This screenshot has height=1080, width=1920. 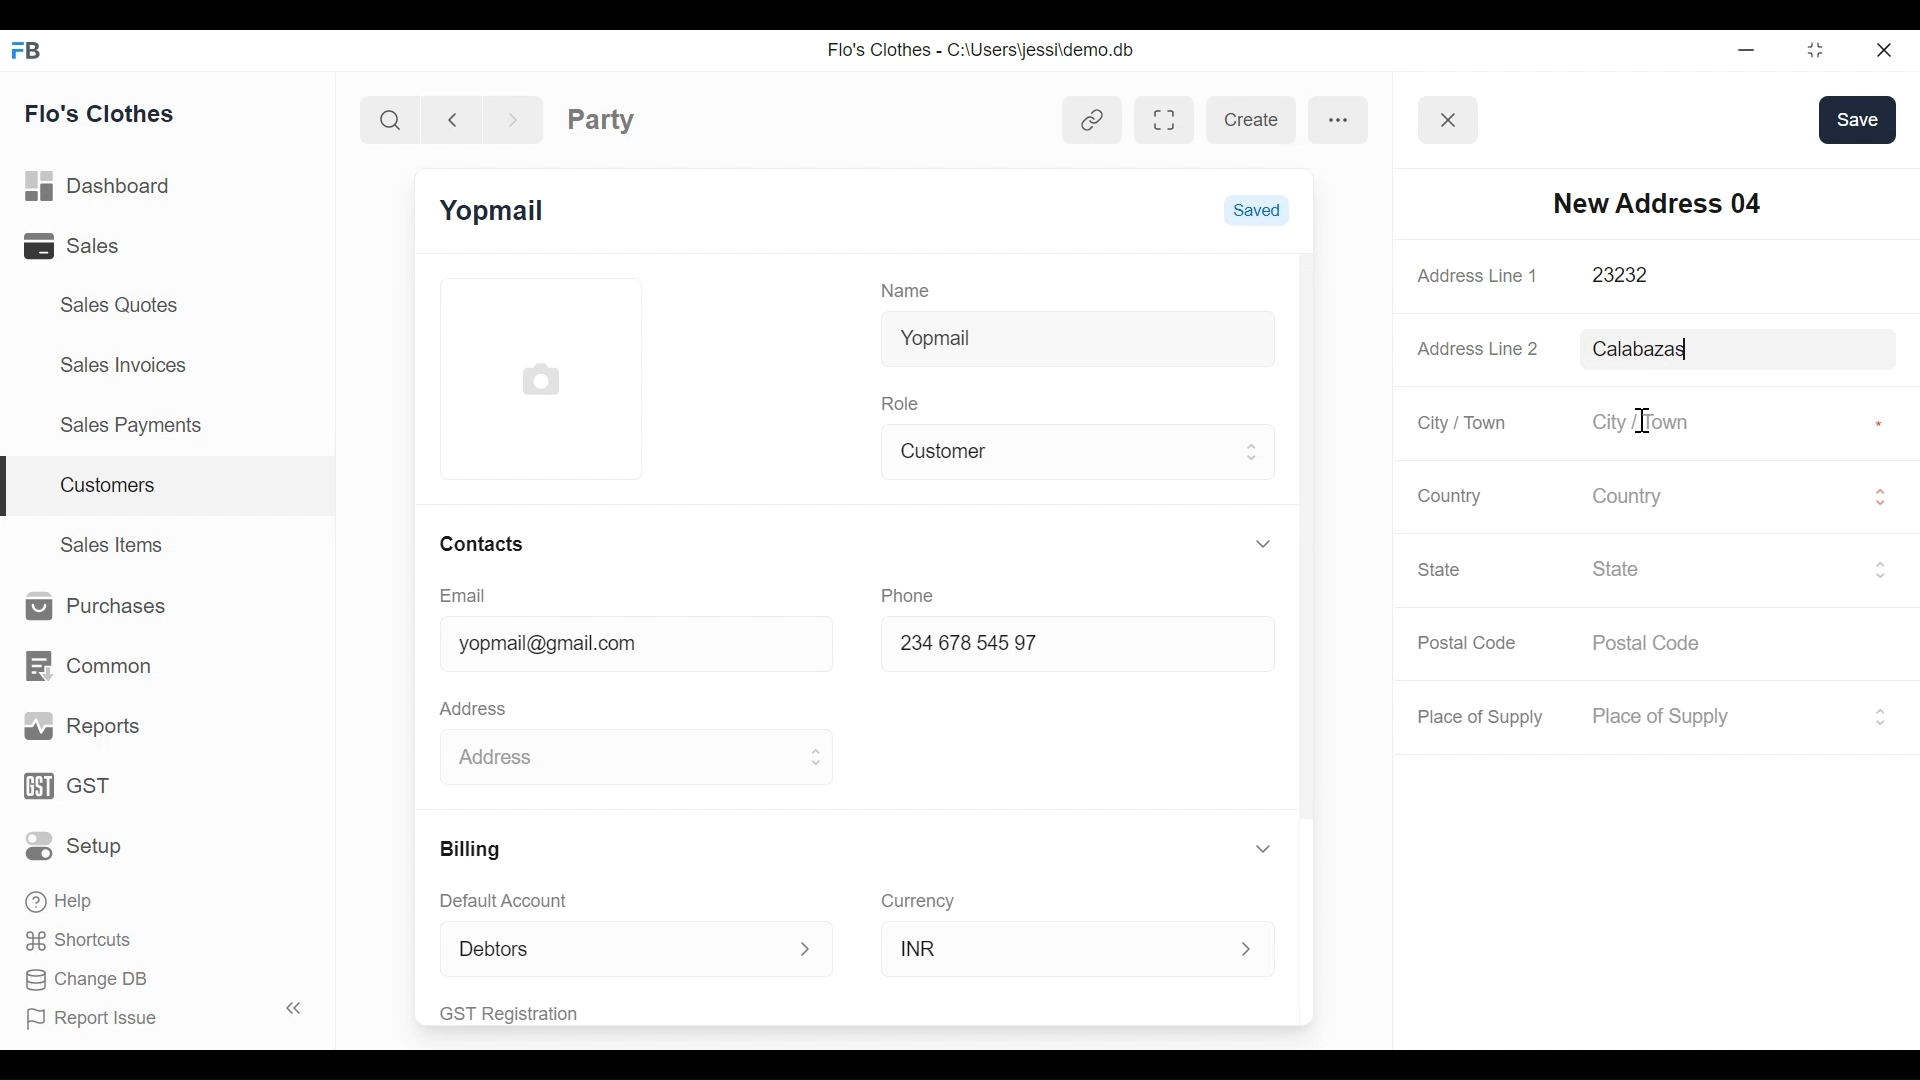 I want to click on Default Account, so click(x=517, y=900).